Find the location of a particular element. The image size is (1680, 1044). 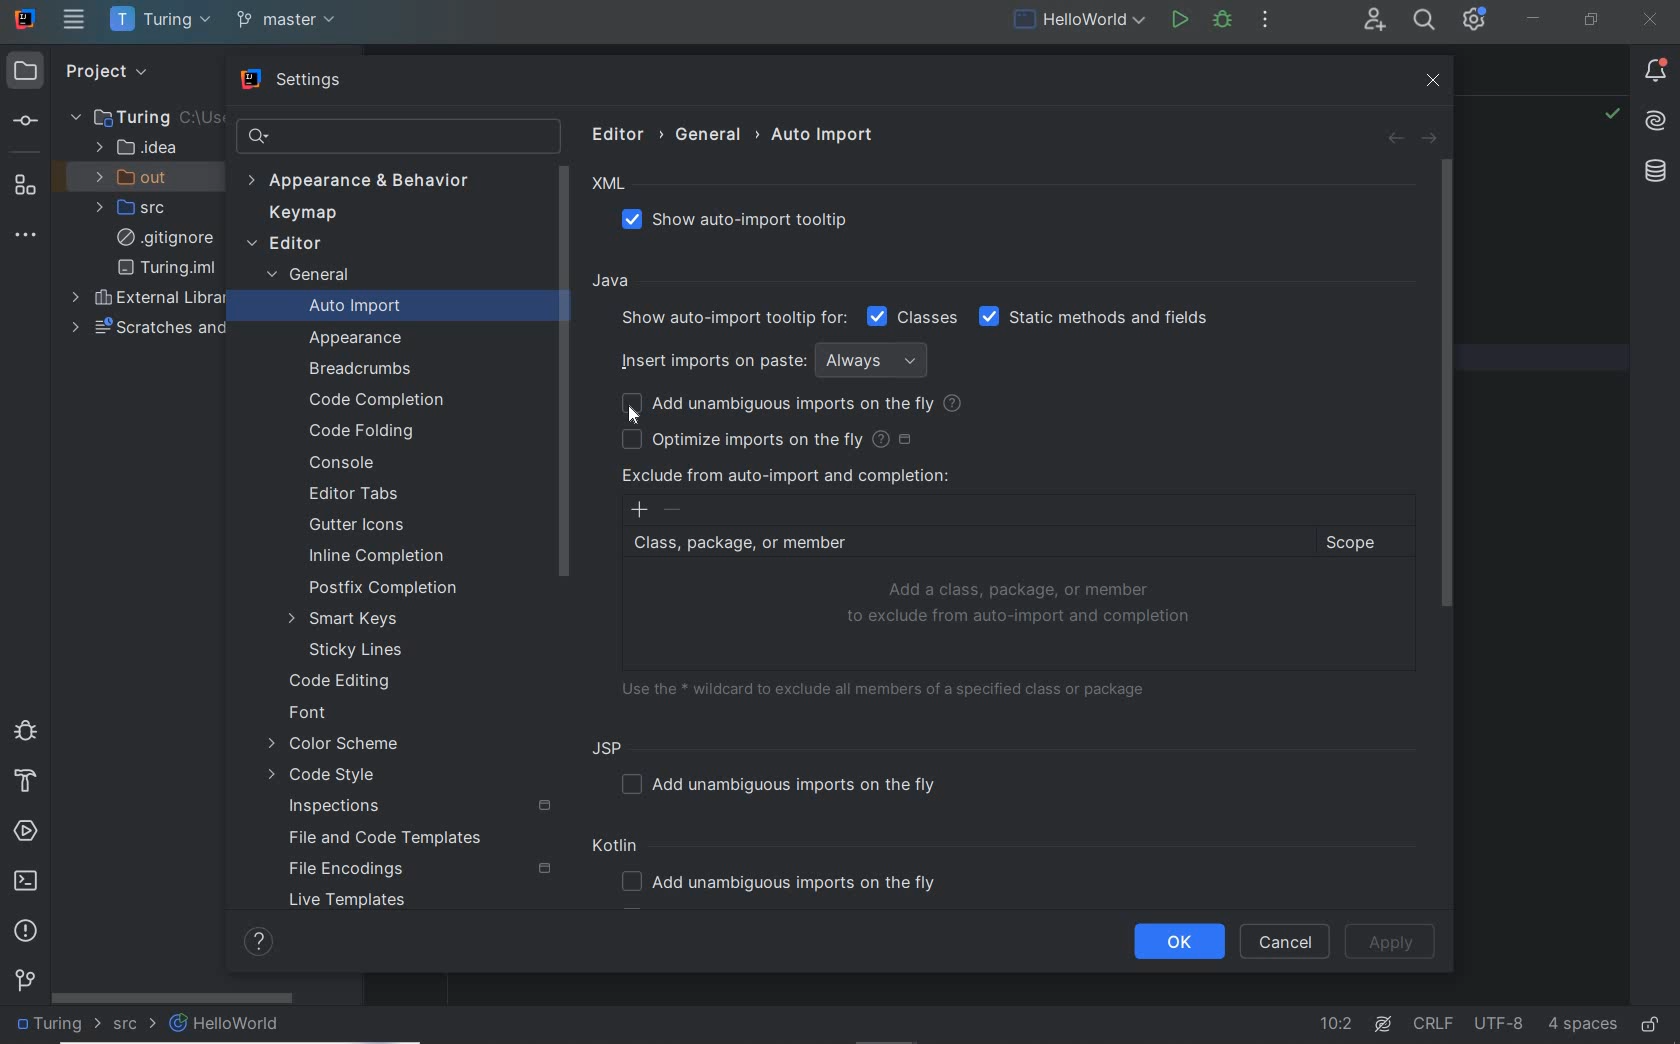

CLASS, PACKAGE, OR MEMBER is located at coordinates (963, 544).